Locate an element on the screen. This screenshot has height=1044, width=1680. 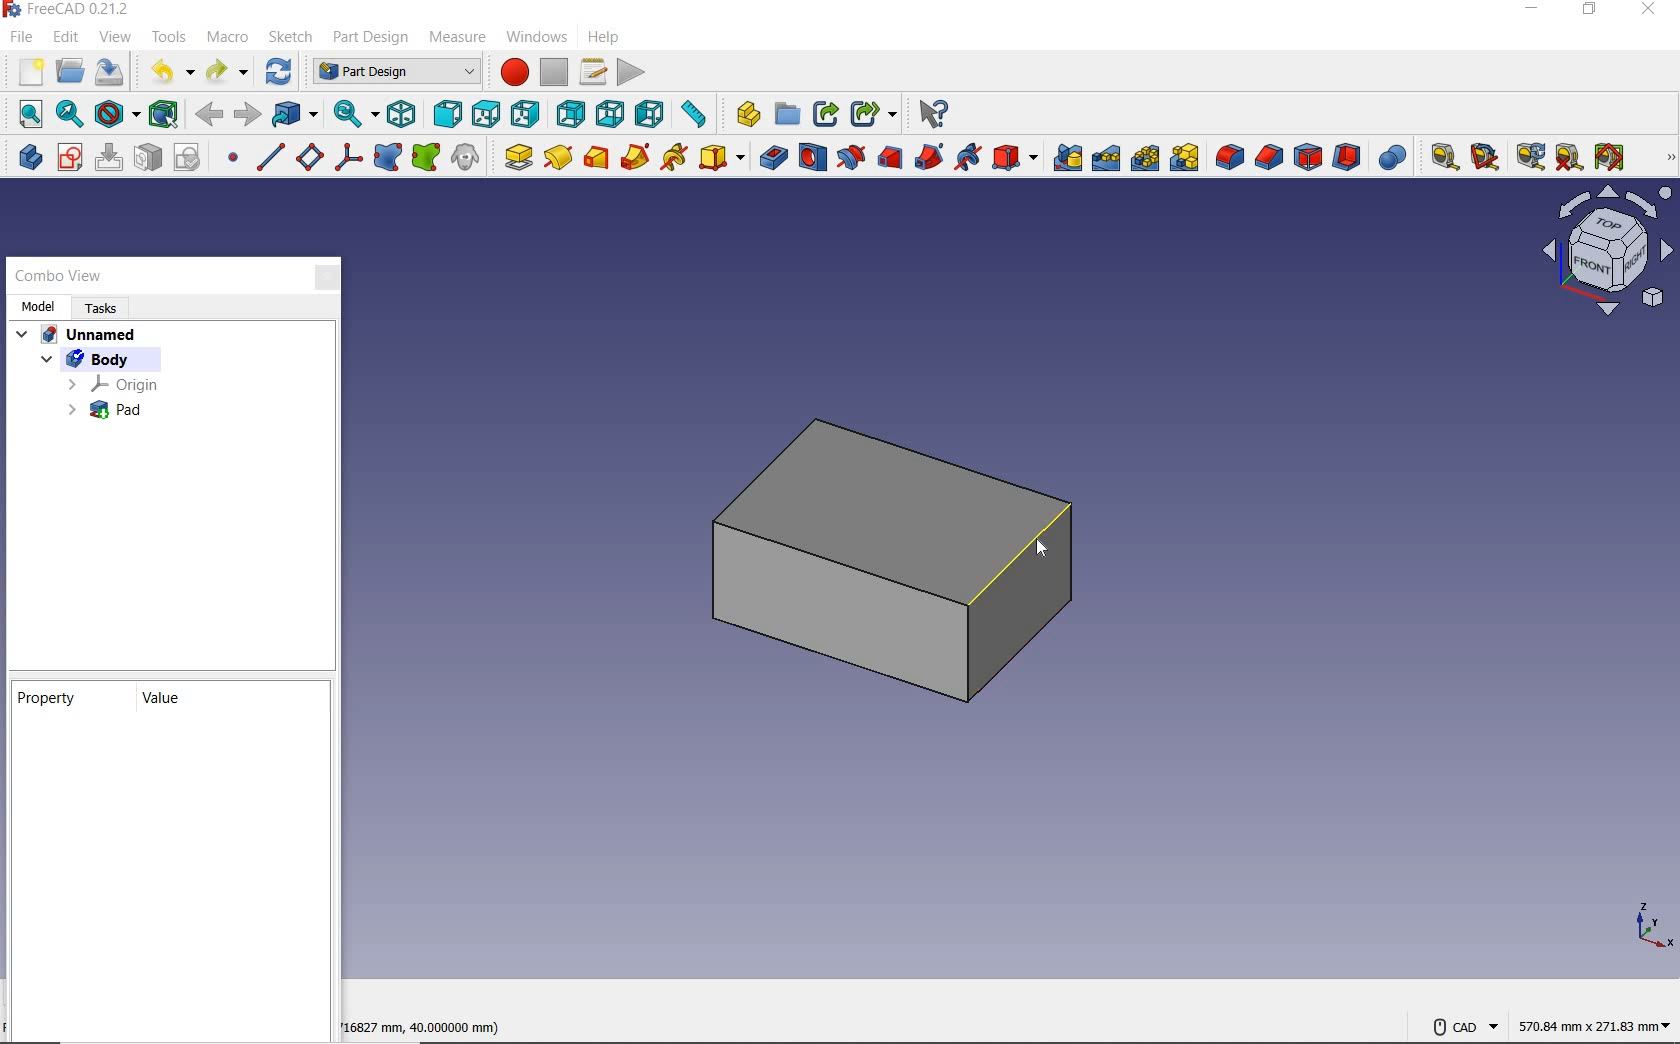
front is located at coordinates (447, 113).